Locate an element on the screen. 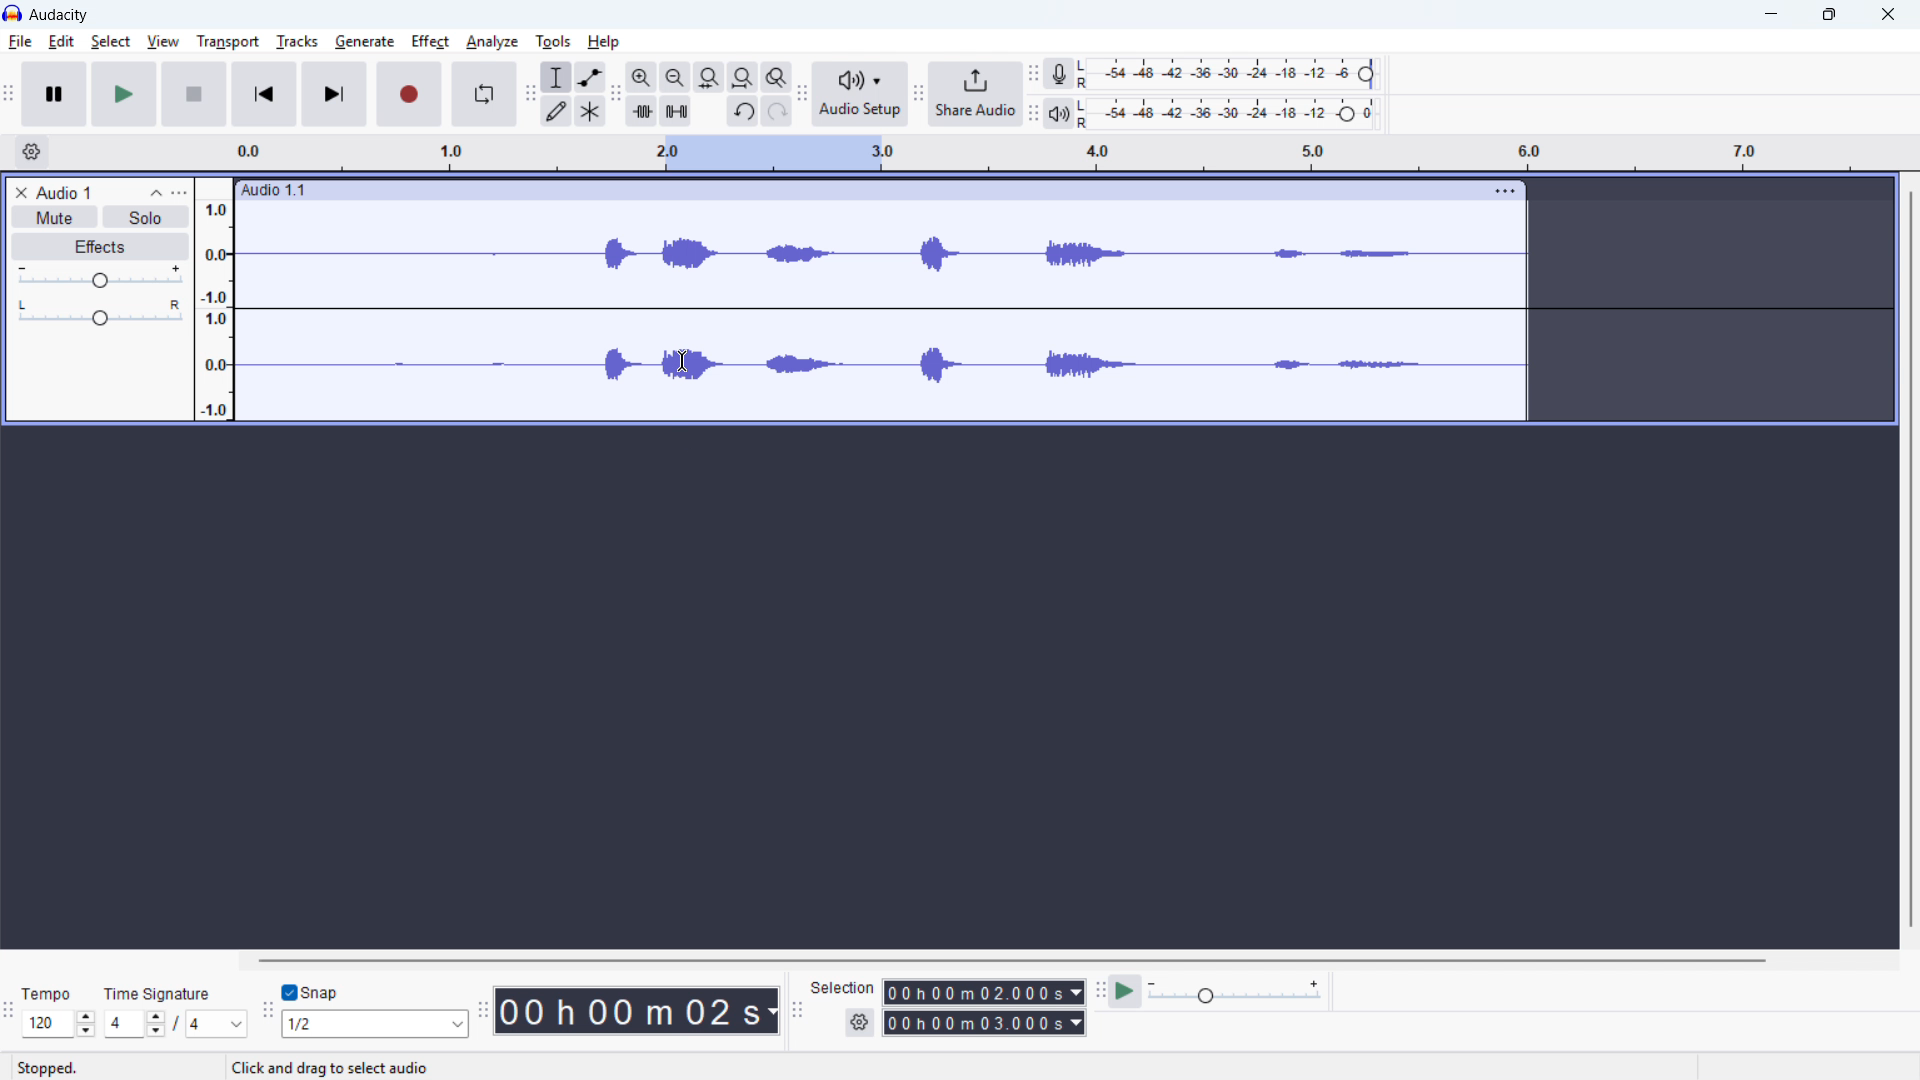  Remove track is located at coordinates (21, 192).